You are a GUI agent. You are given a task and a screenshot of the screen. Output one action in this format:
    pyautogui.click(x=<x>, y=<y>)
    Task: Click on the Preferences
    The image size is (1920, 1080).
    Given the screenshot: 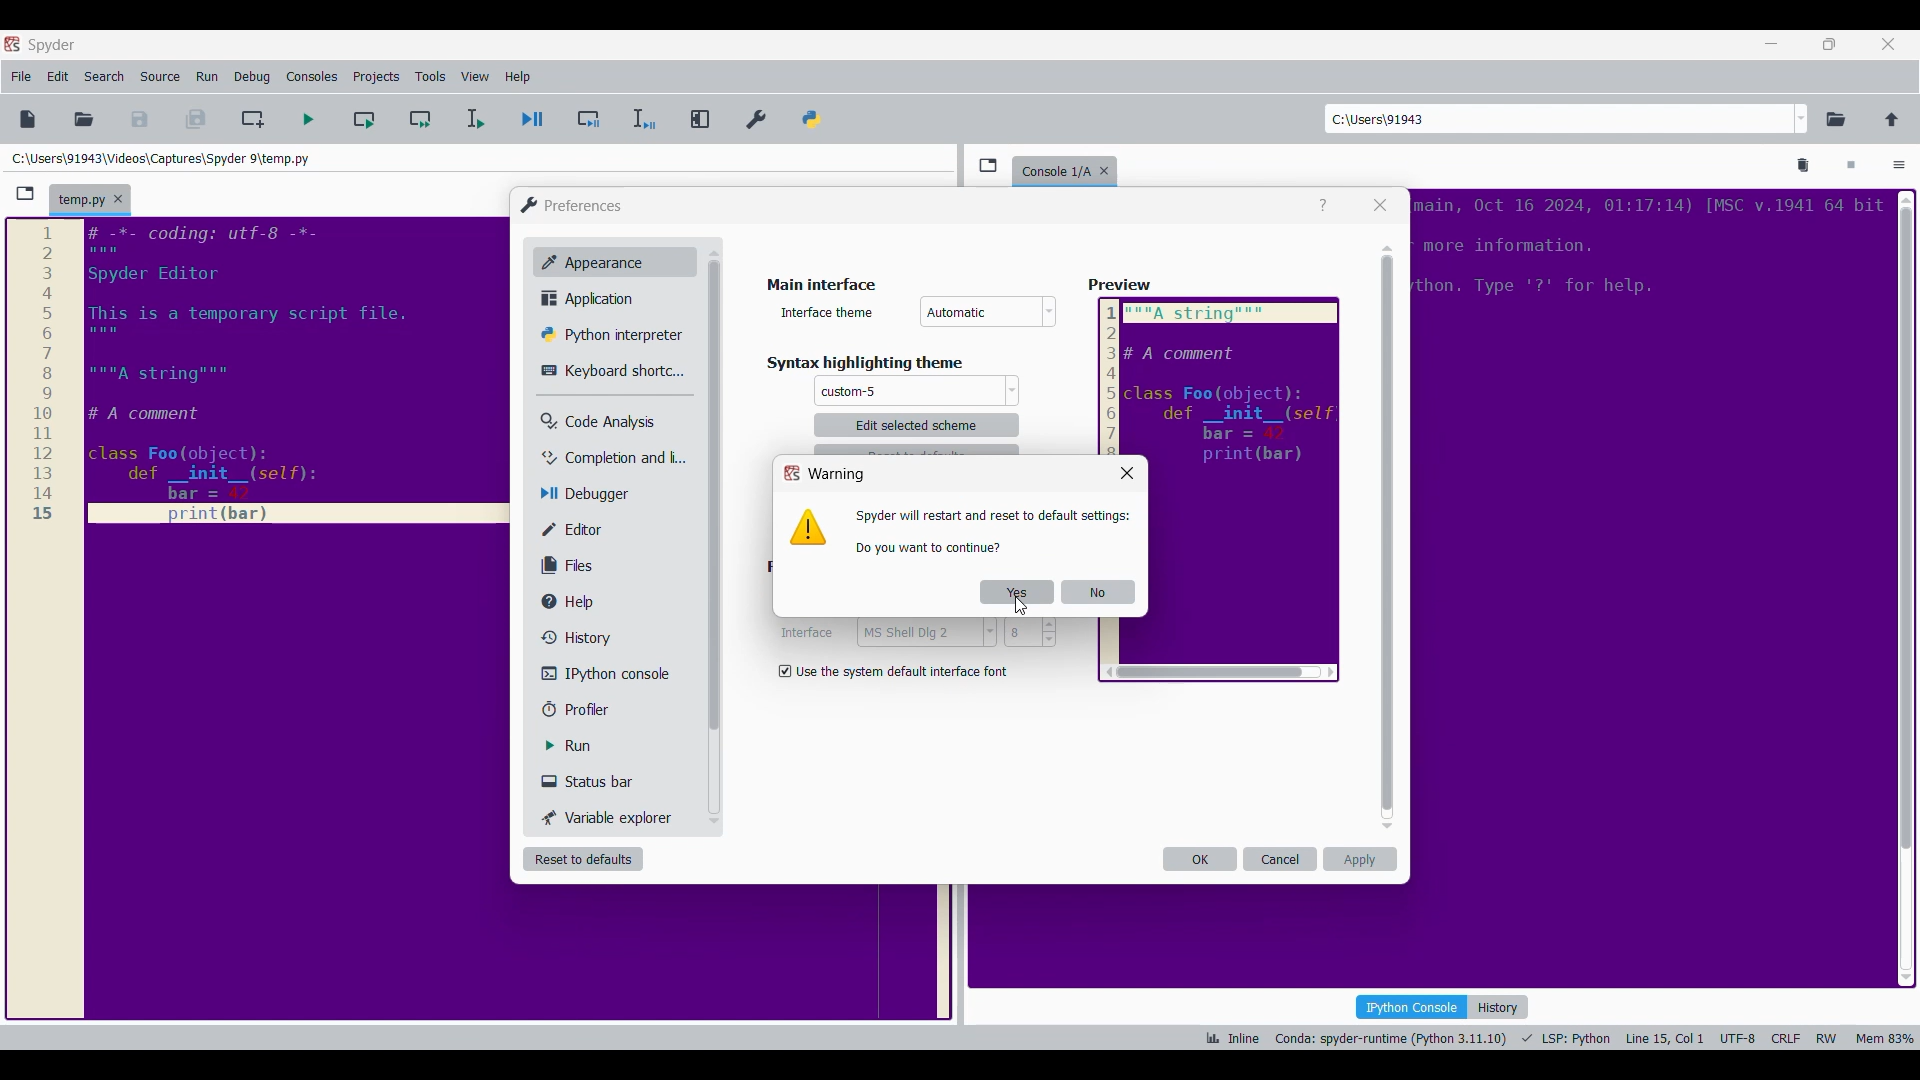 What is the action you would take?
    pyautogui.click(x=757, y=120)
    